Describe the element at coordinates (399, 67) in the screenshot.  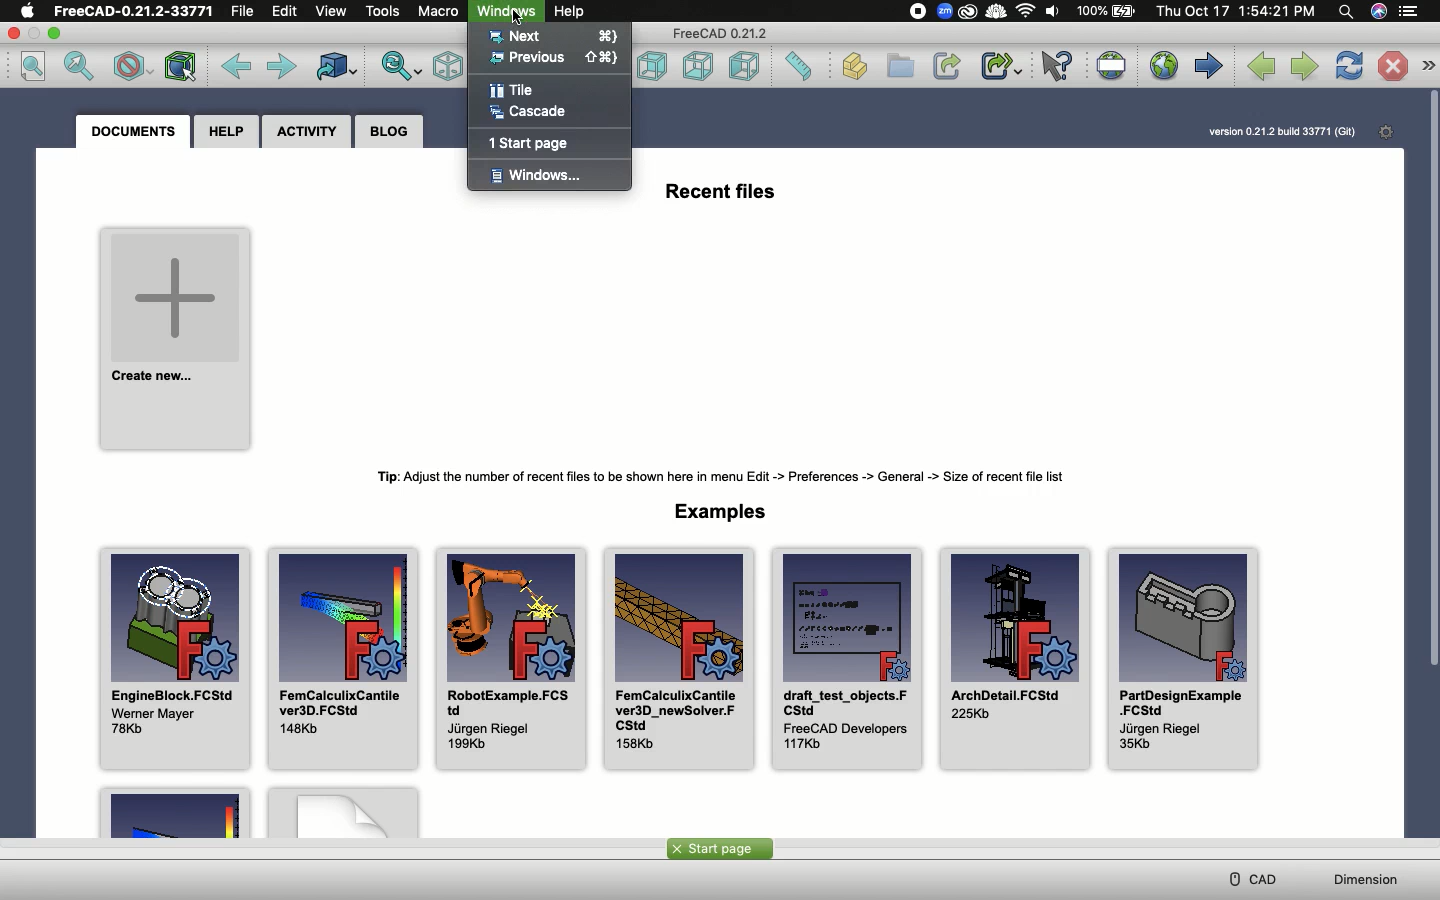
I see `Sync view` at that location.